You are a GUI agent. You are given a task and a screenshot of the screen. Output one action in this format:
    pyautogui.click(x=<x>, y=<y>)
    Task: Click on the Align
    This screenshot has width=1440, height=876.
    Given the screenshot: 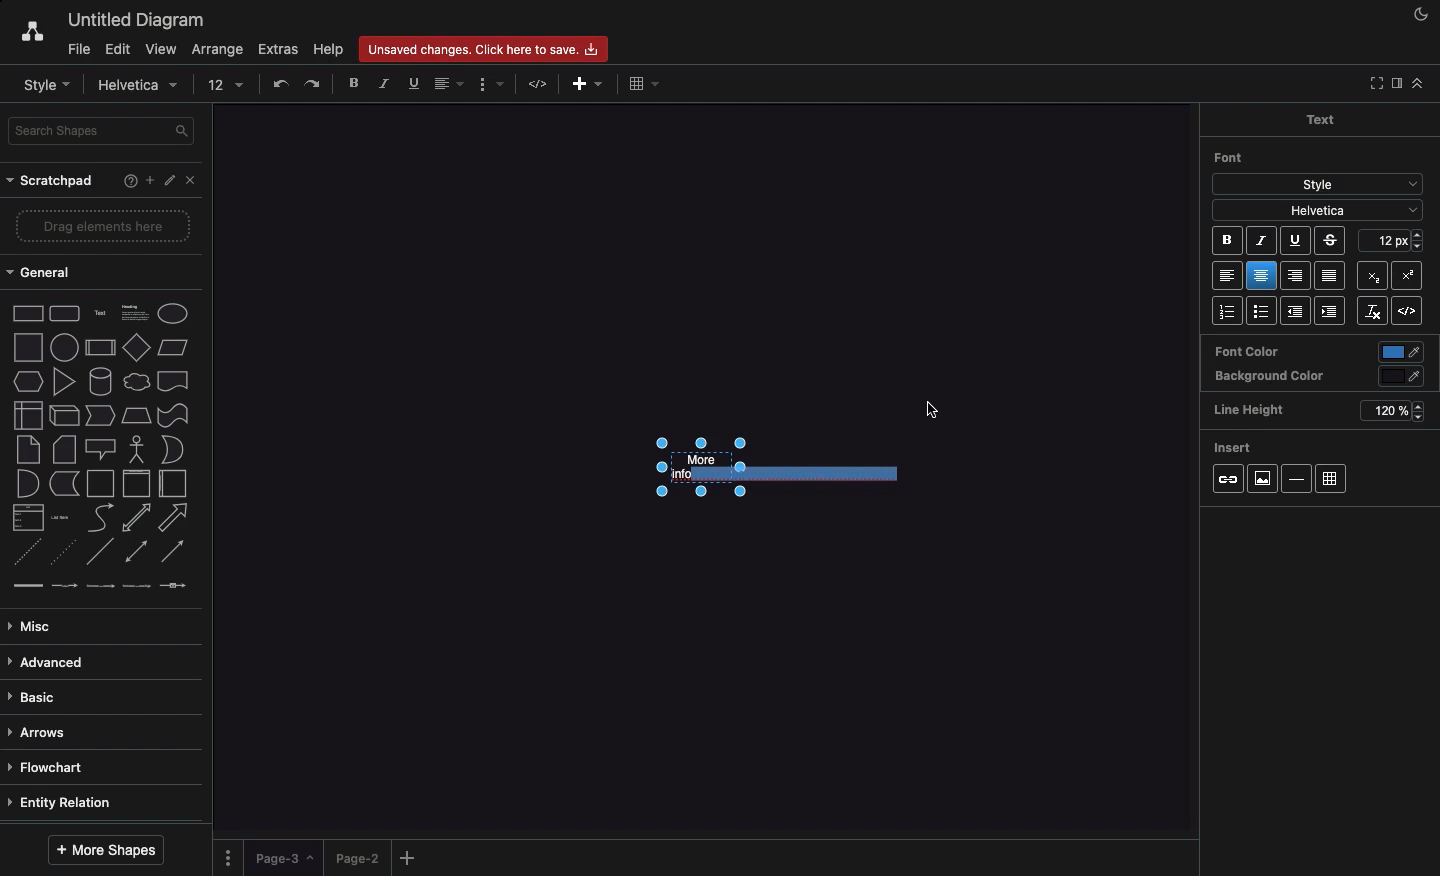 What is the action you would take?
    pyautogui.click(x=451, y=86)
    